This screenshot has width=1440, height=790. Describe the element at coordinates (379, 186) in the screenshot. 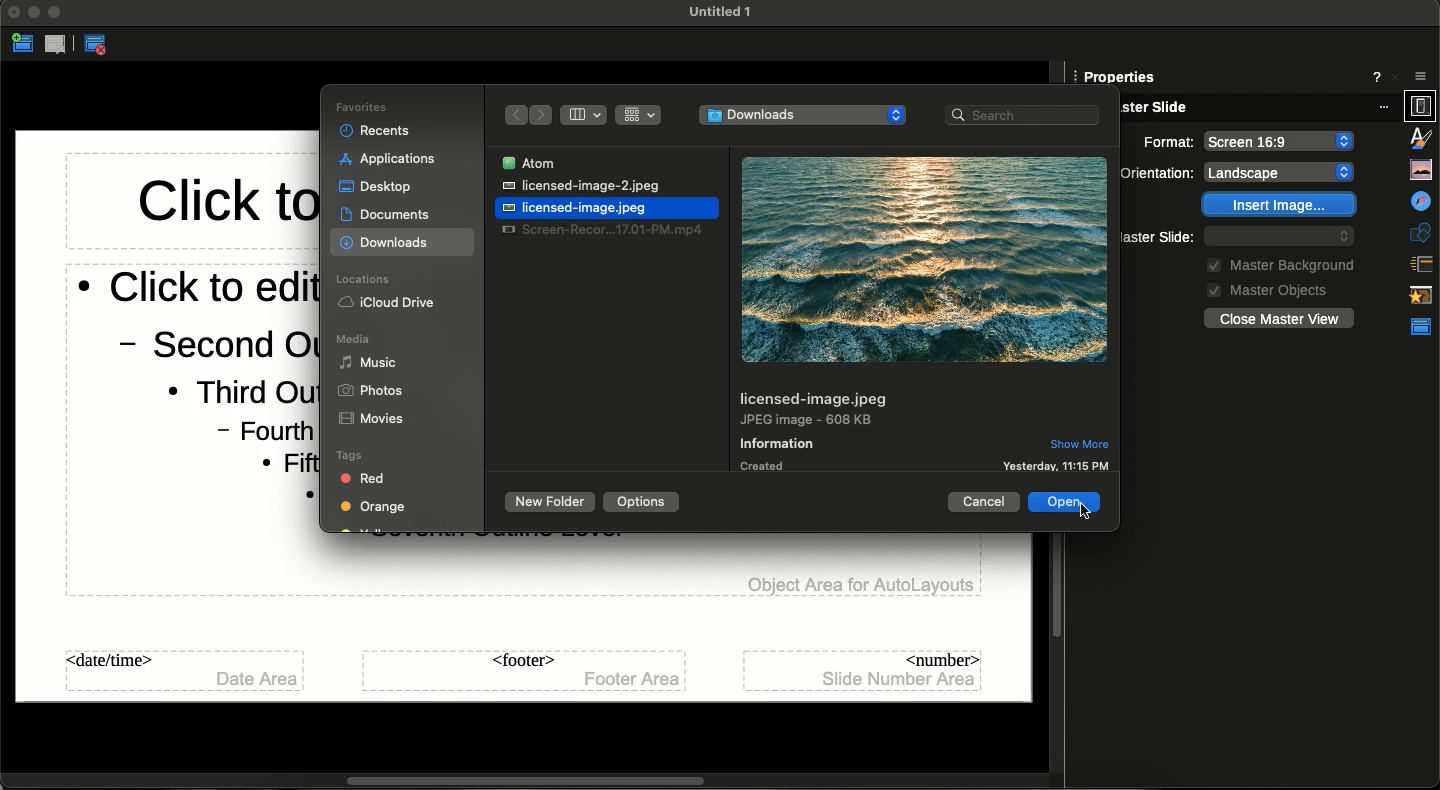

I see `Desktop` at that location.